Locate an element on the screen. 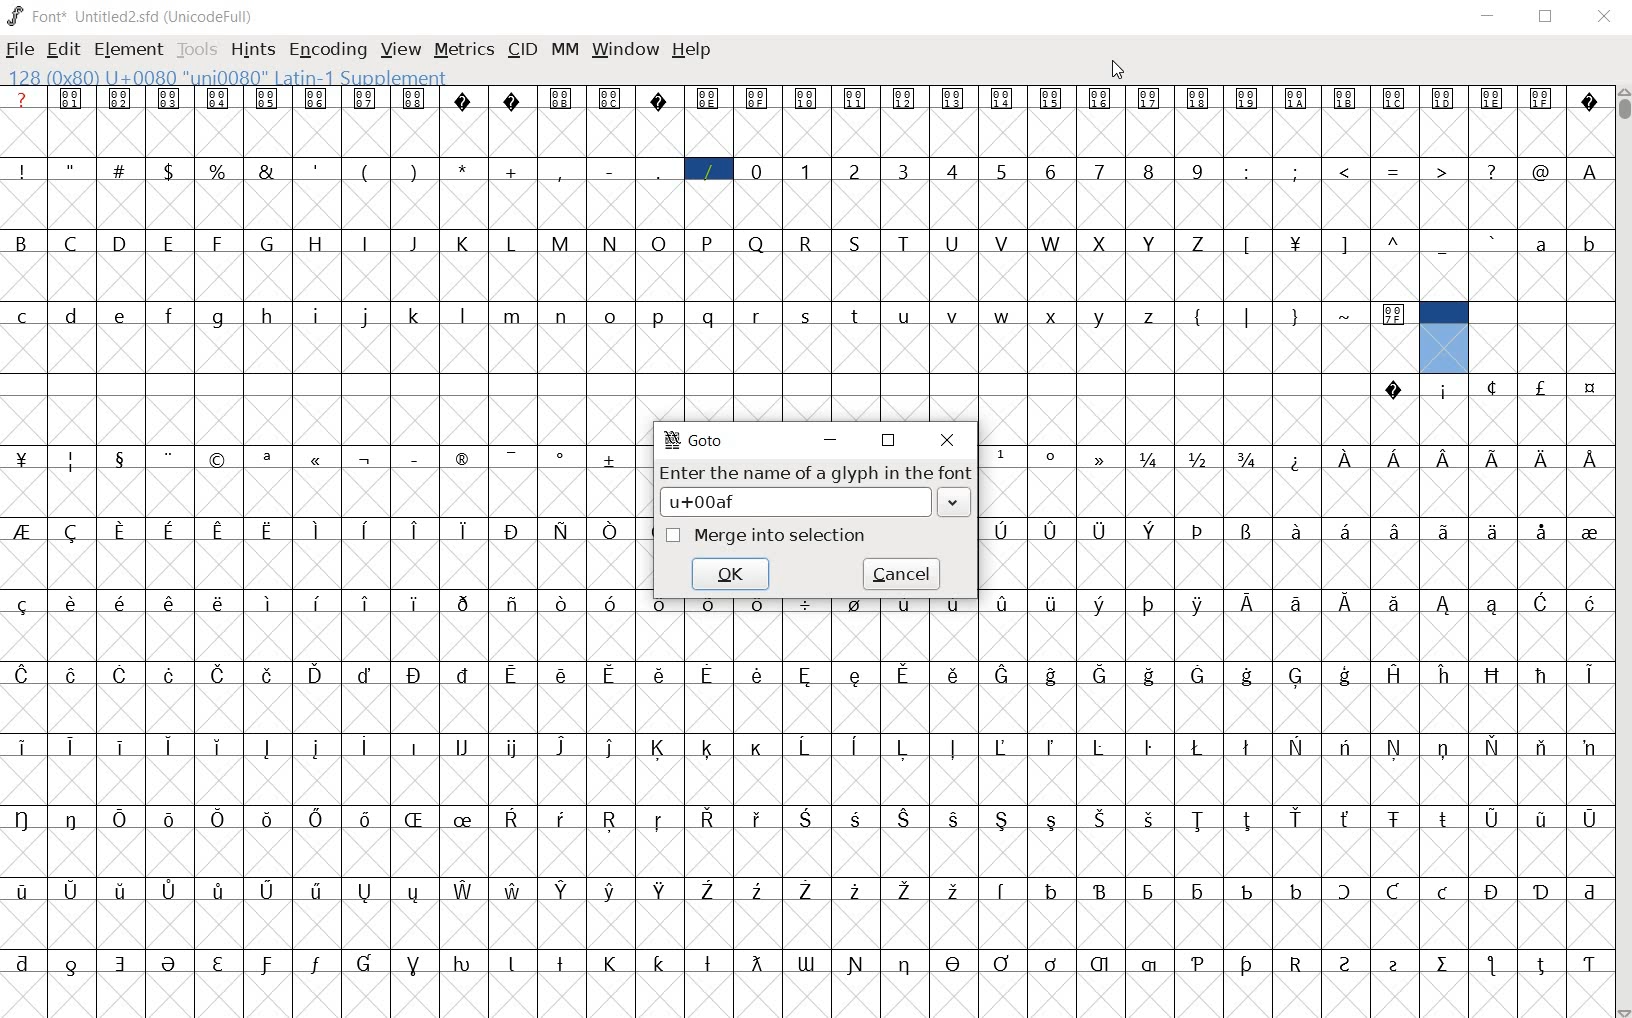 This screenshot has height=1018, width=1632. Symbol is located at coordinates (369, 820).